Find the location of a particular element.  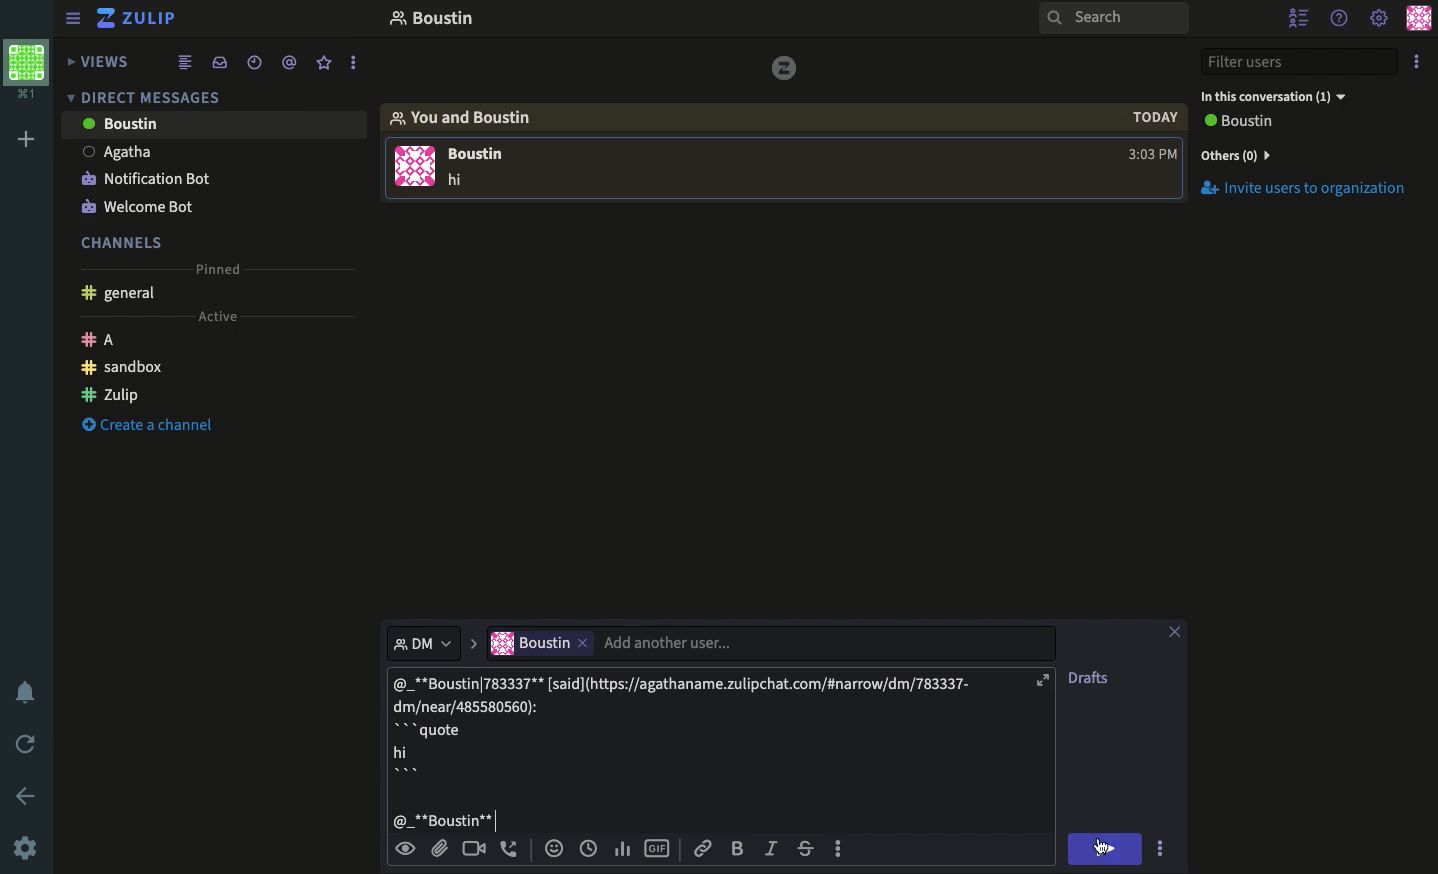

Reaction is located at coordinates (554, 850).